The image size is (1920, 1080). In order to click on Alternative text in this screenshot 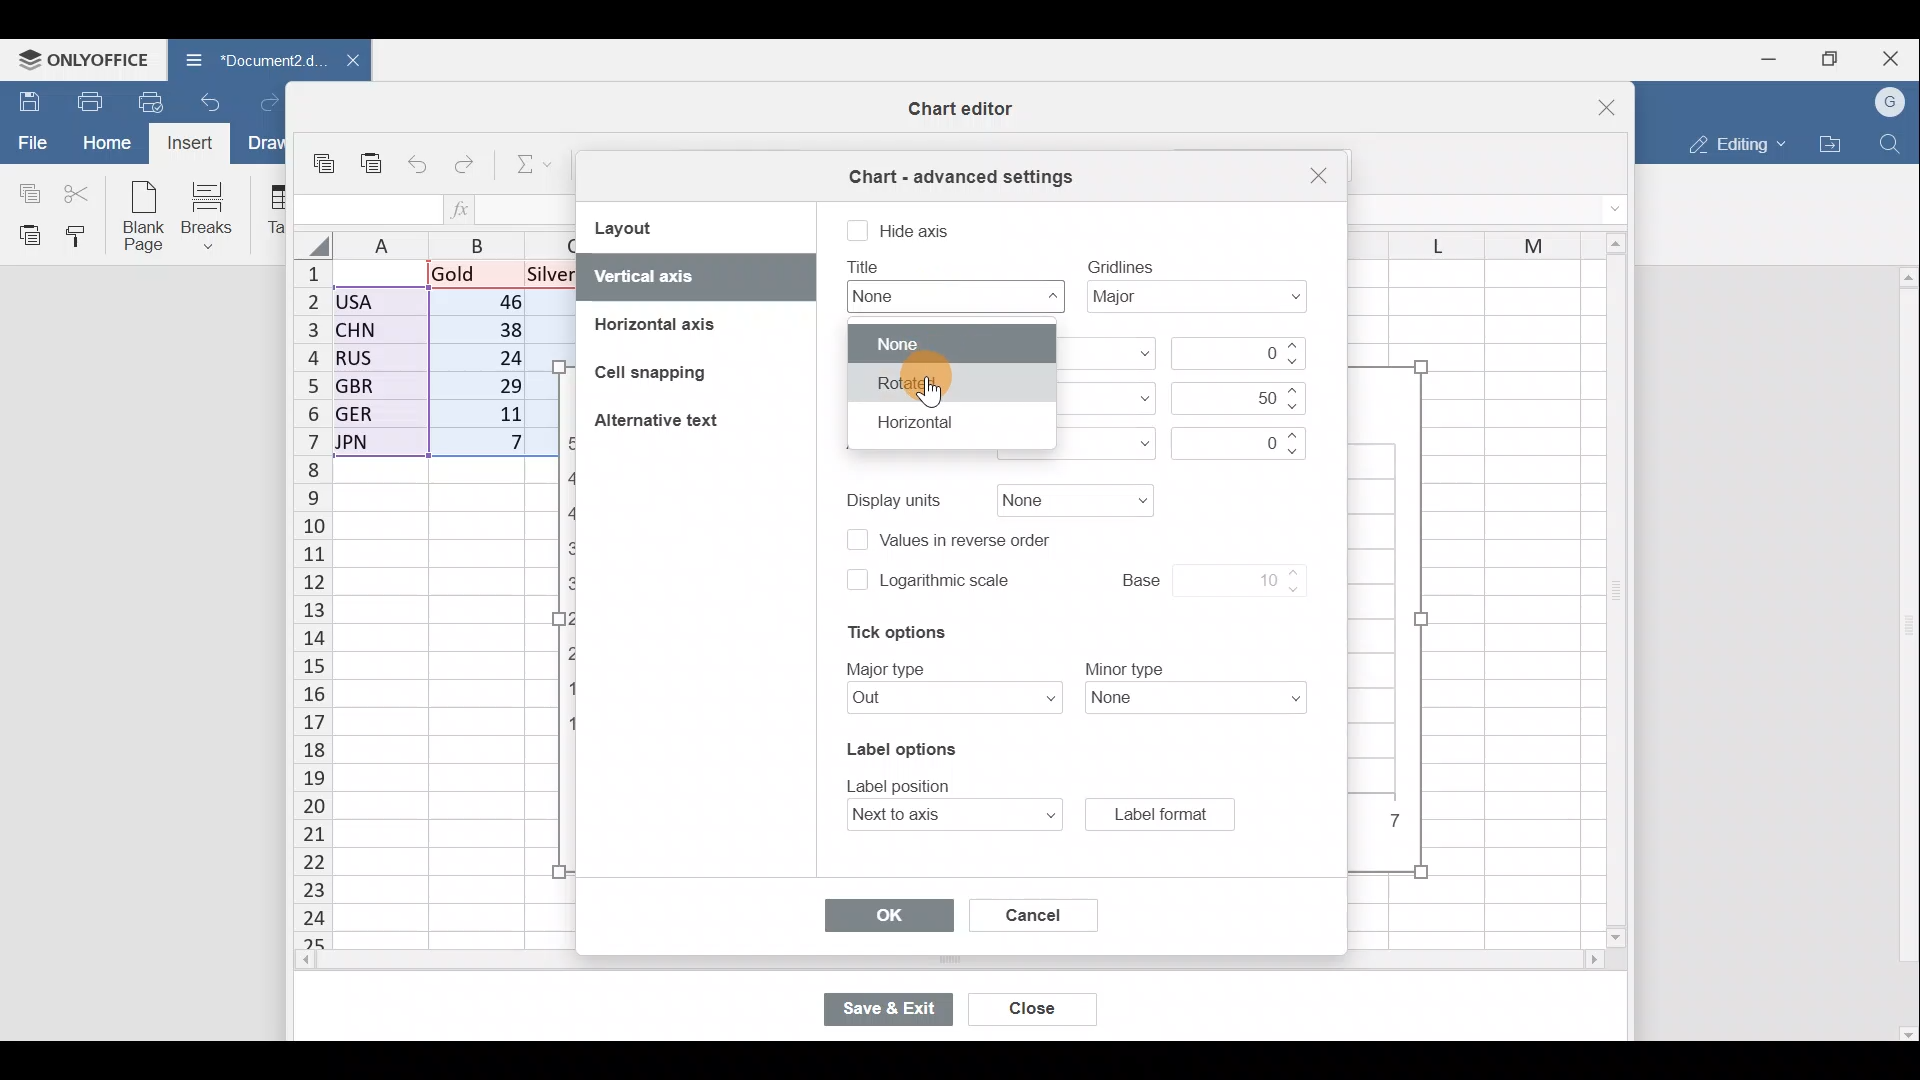, I will do `click(662, 425)`.